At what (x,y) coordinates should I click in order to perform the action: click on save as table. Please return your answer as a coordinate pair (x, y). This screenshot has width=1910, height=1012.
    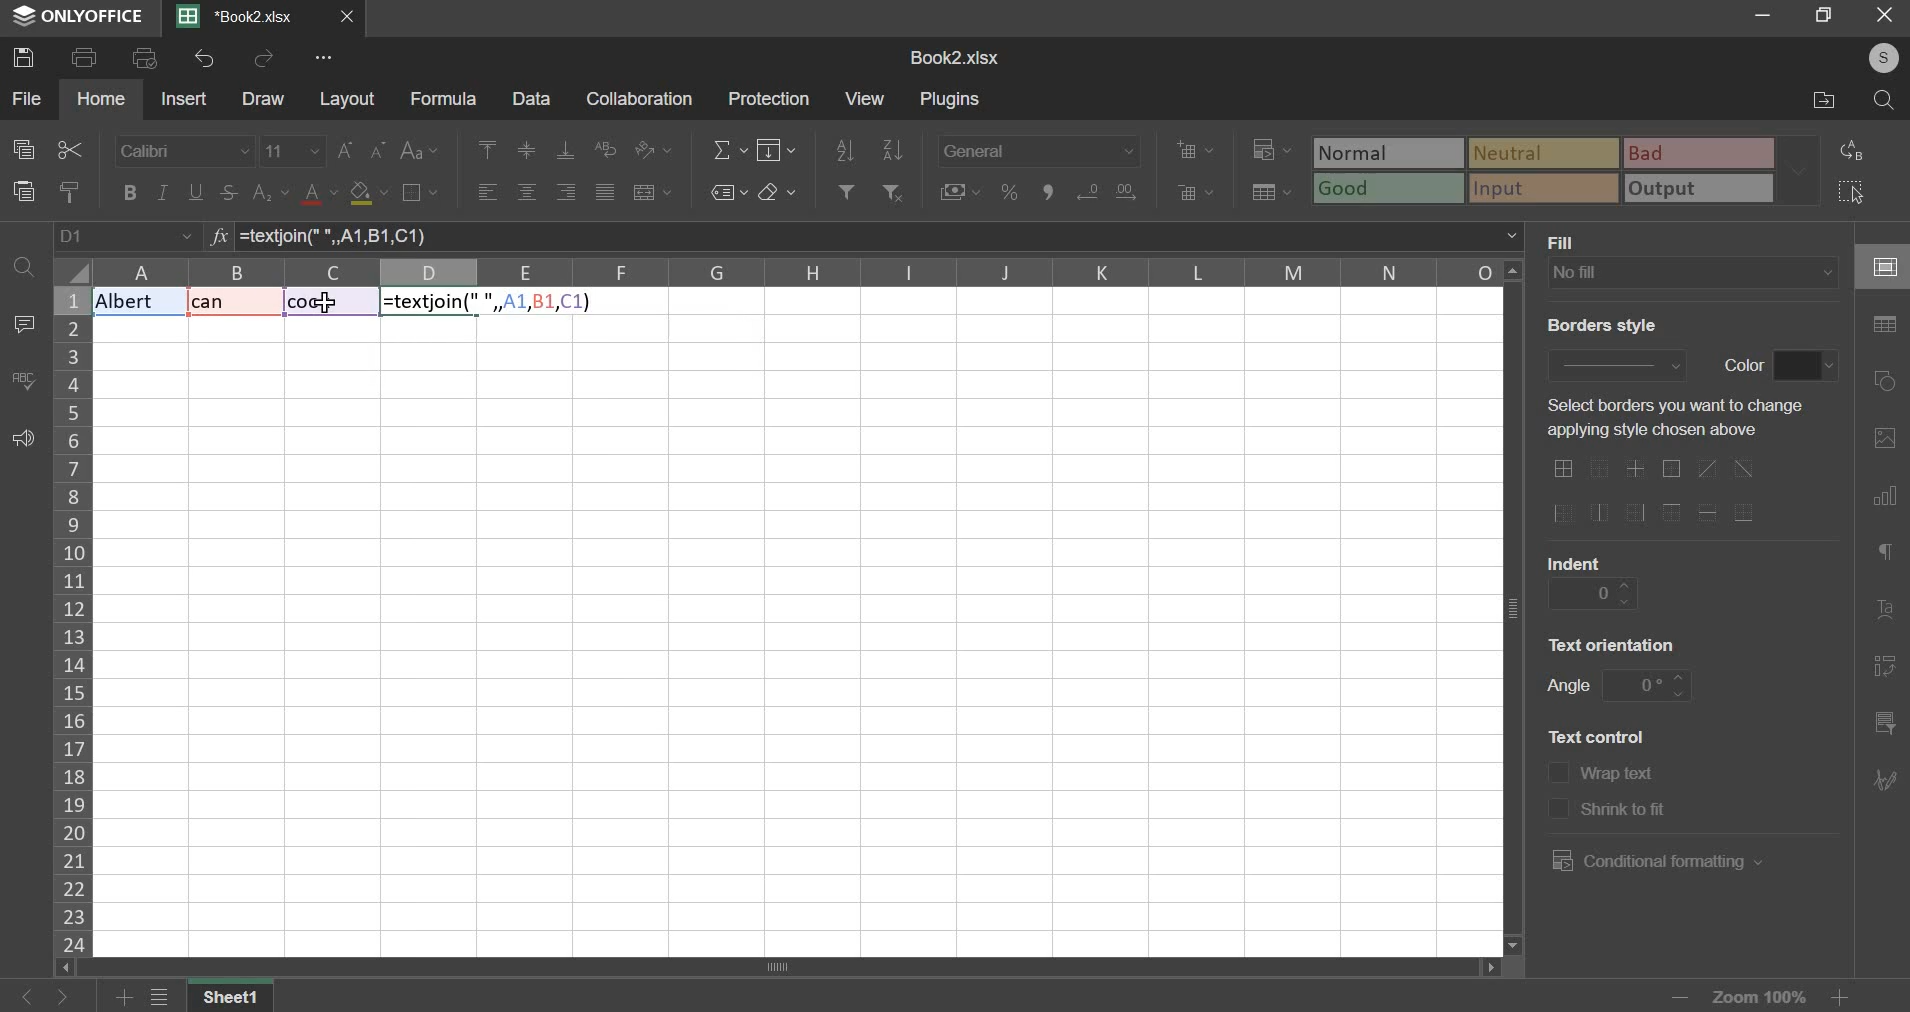
    Looking at the image, I should click on (1273, 193).